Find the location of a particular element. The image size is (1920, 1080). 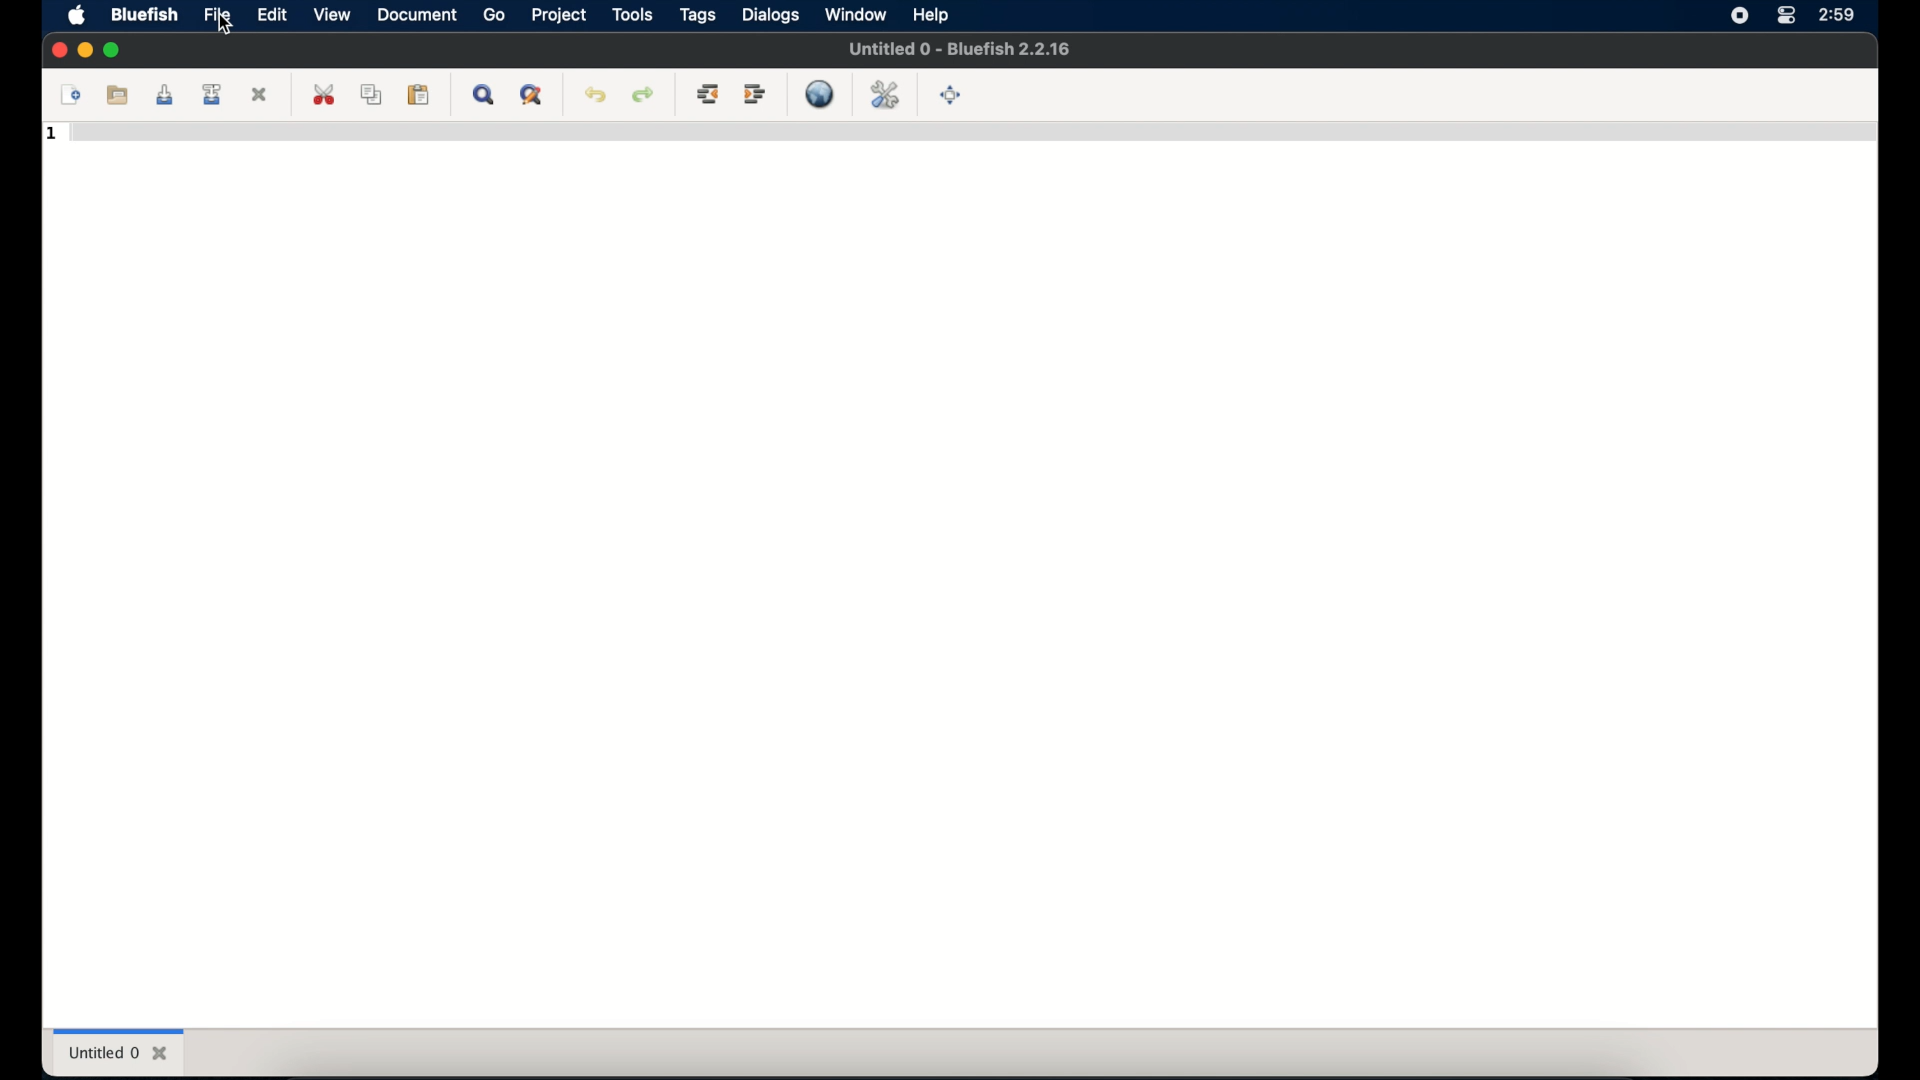

save file as is located at coordinates (214, 94).